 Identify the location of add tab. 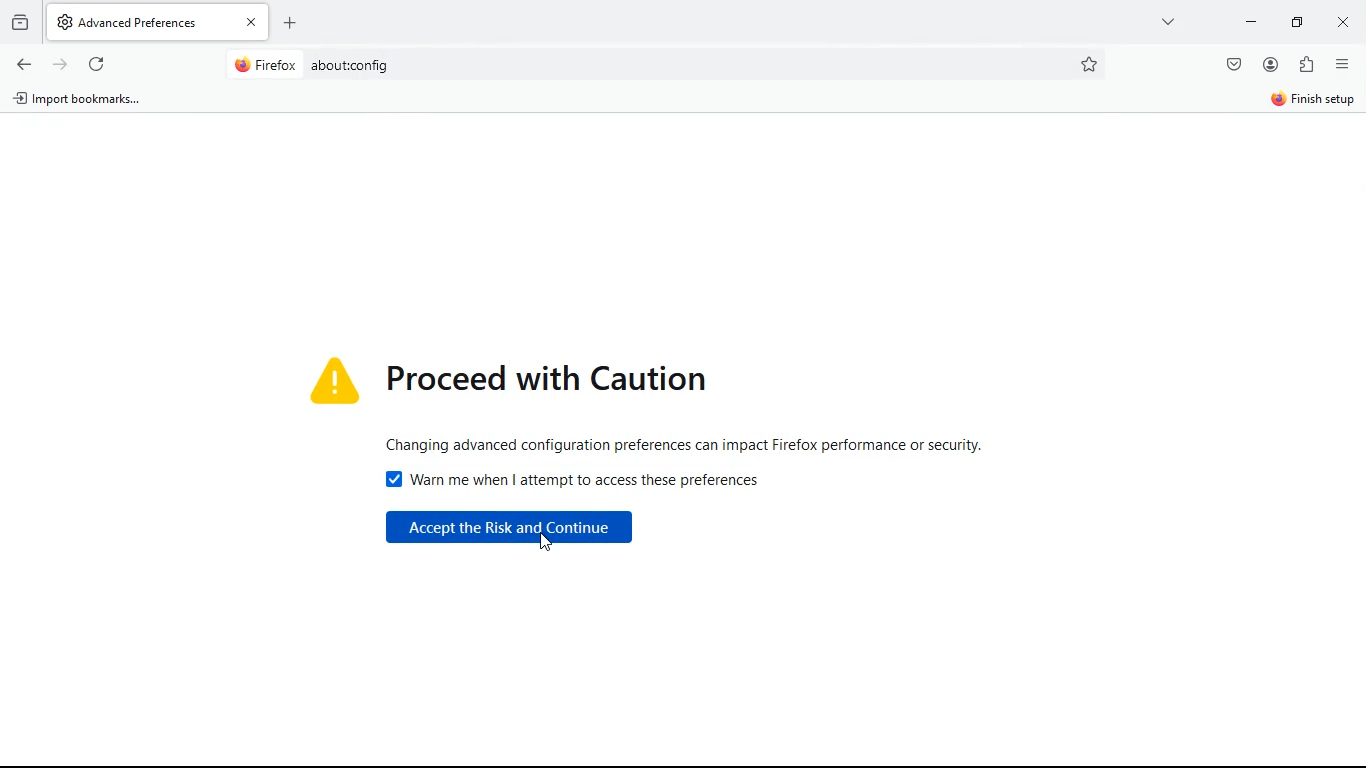
(295, 21).